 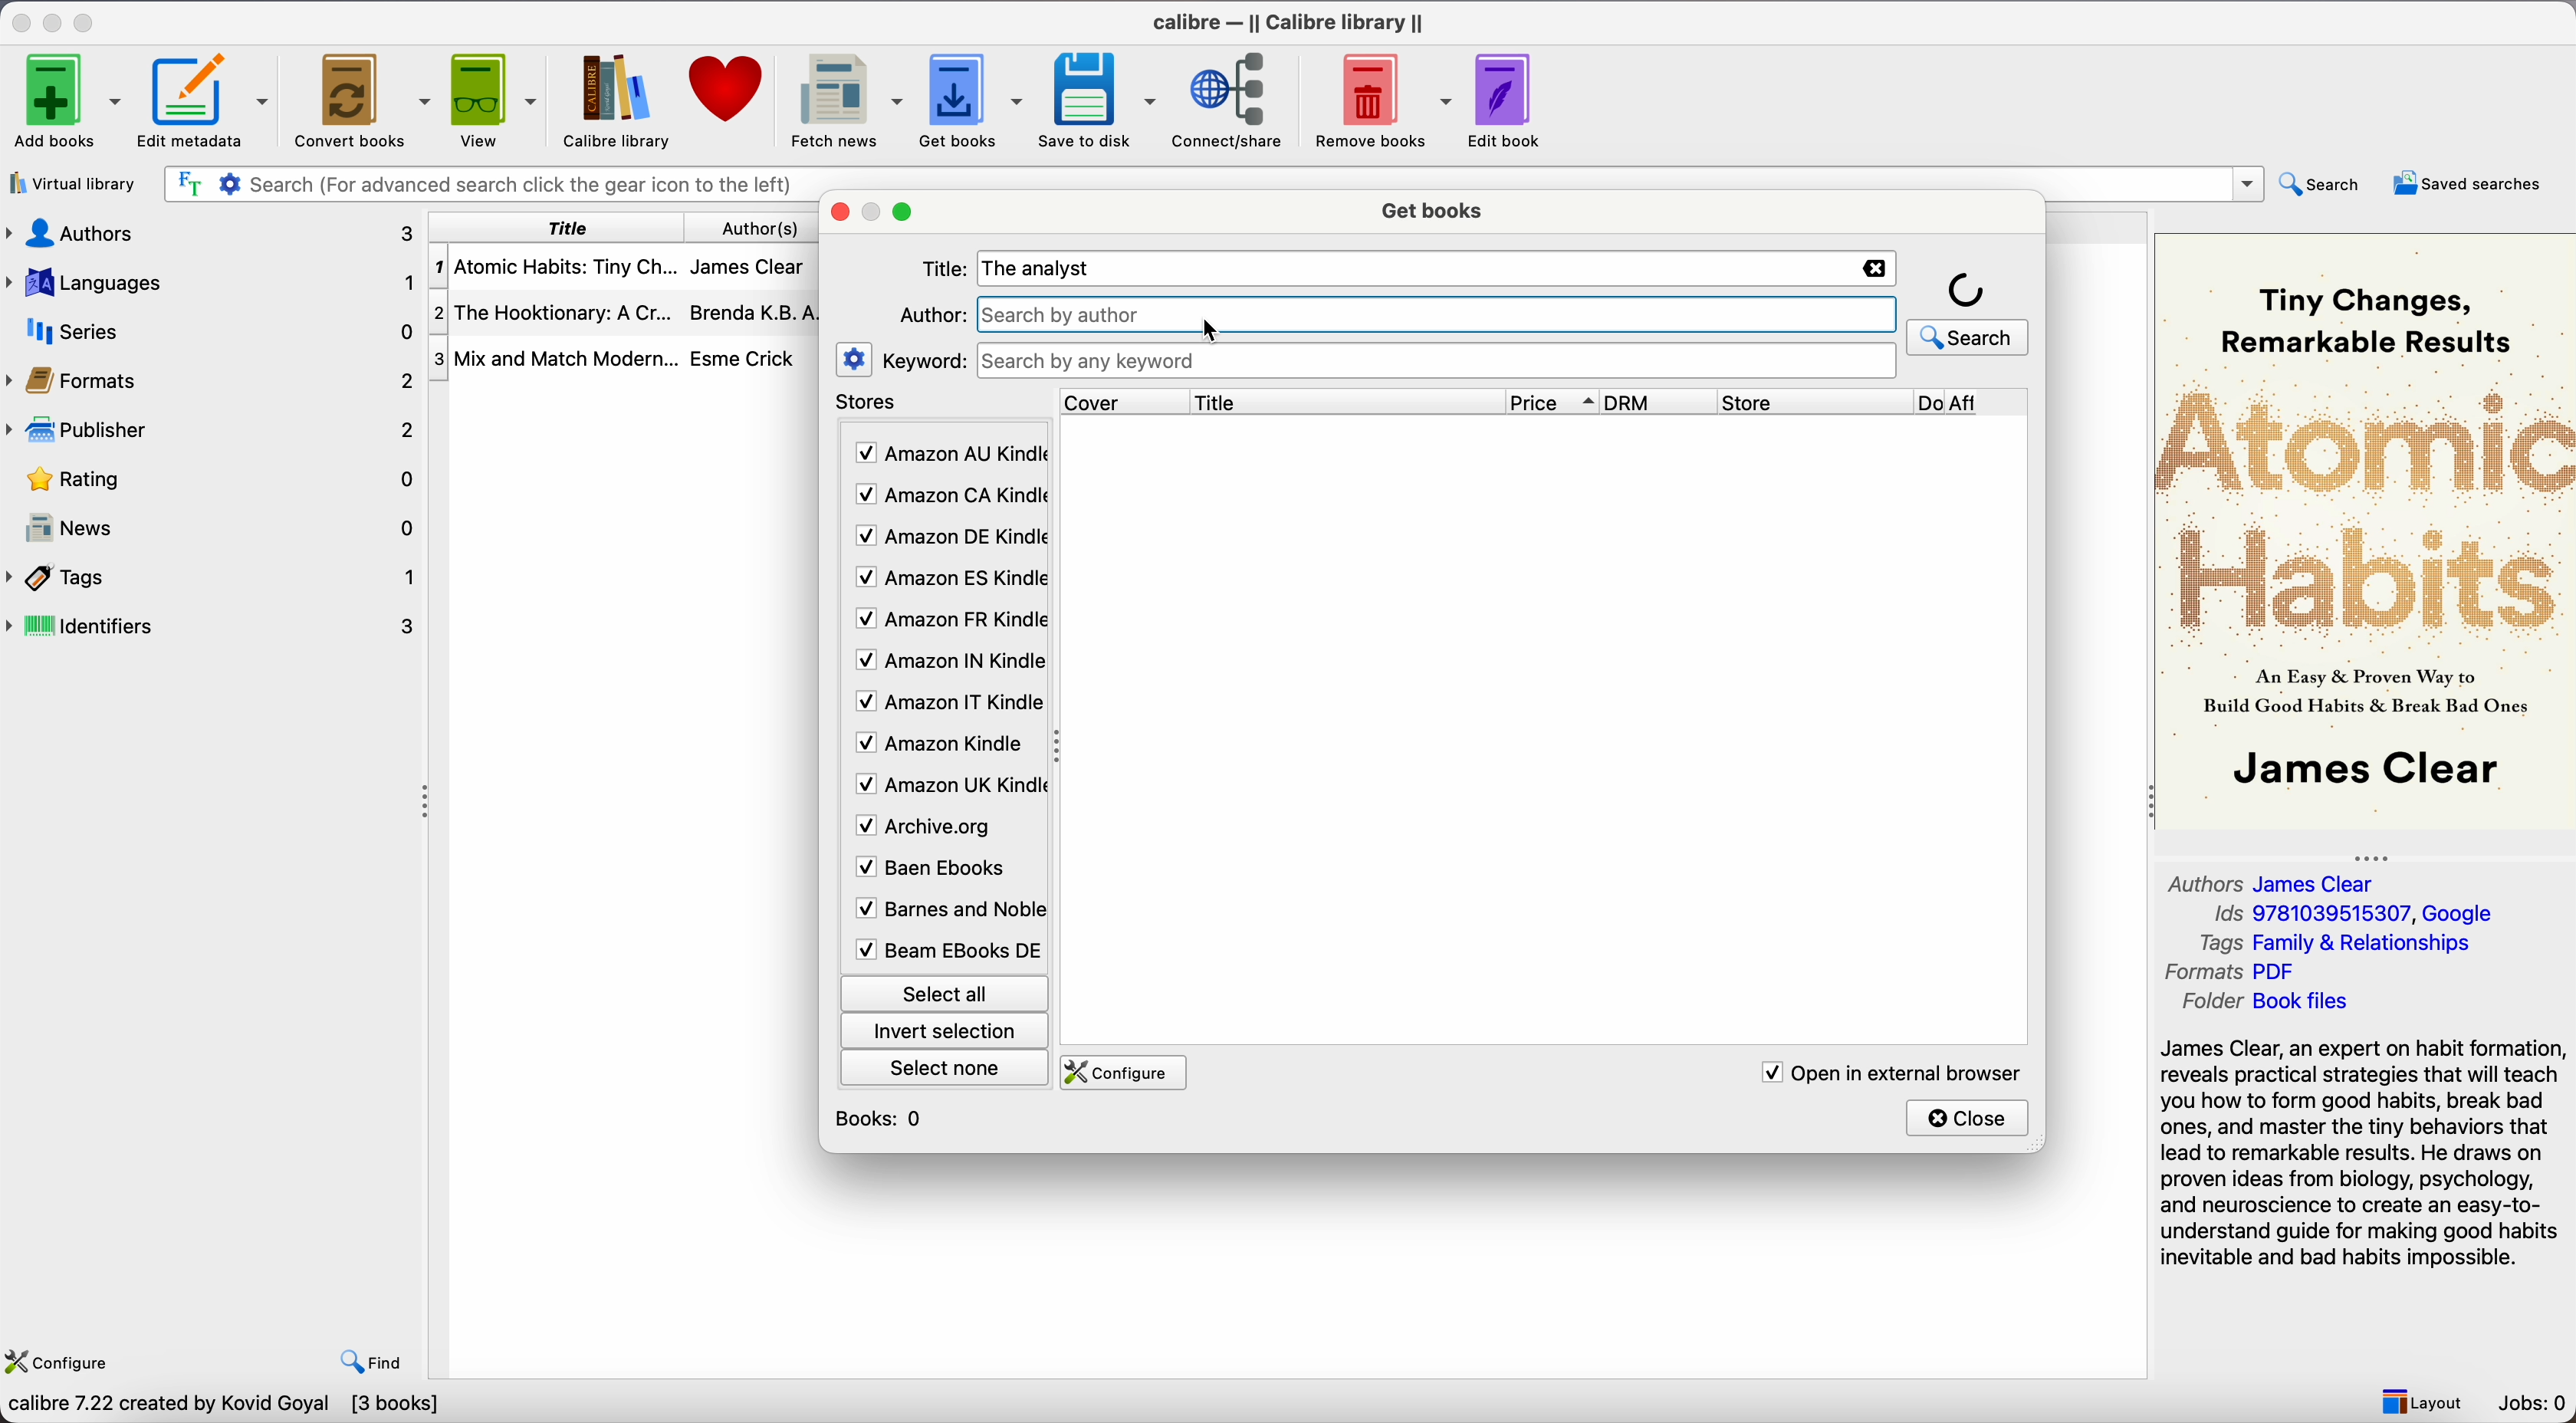 I want to click on select none, so click(x=947, y=1072).